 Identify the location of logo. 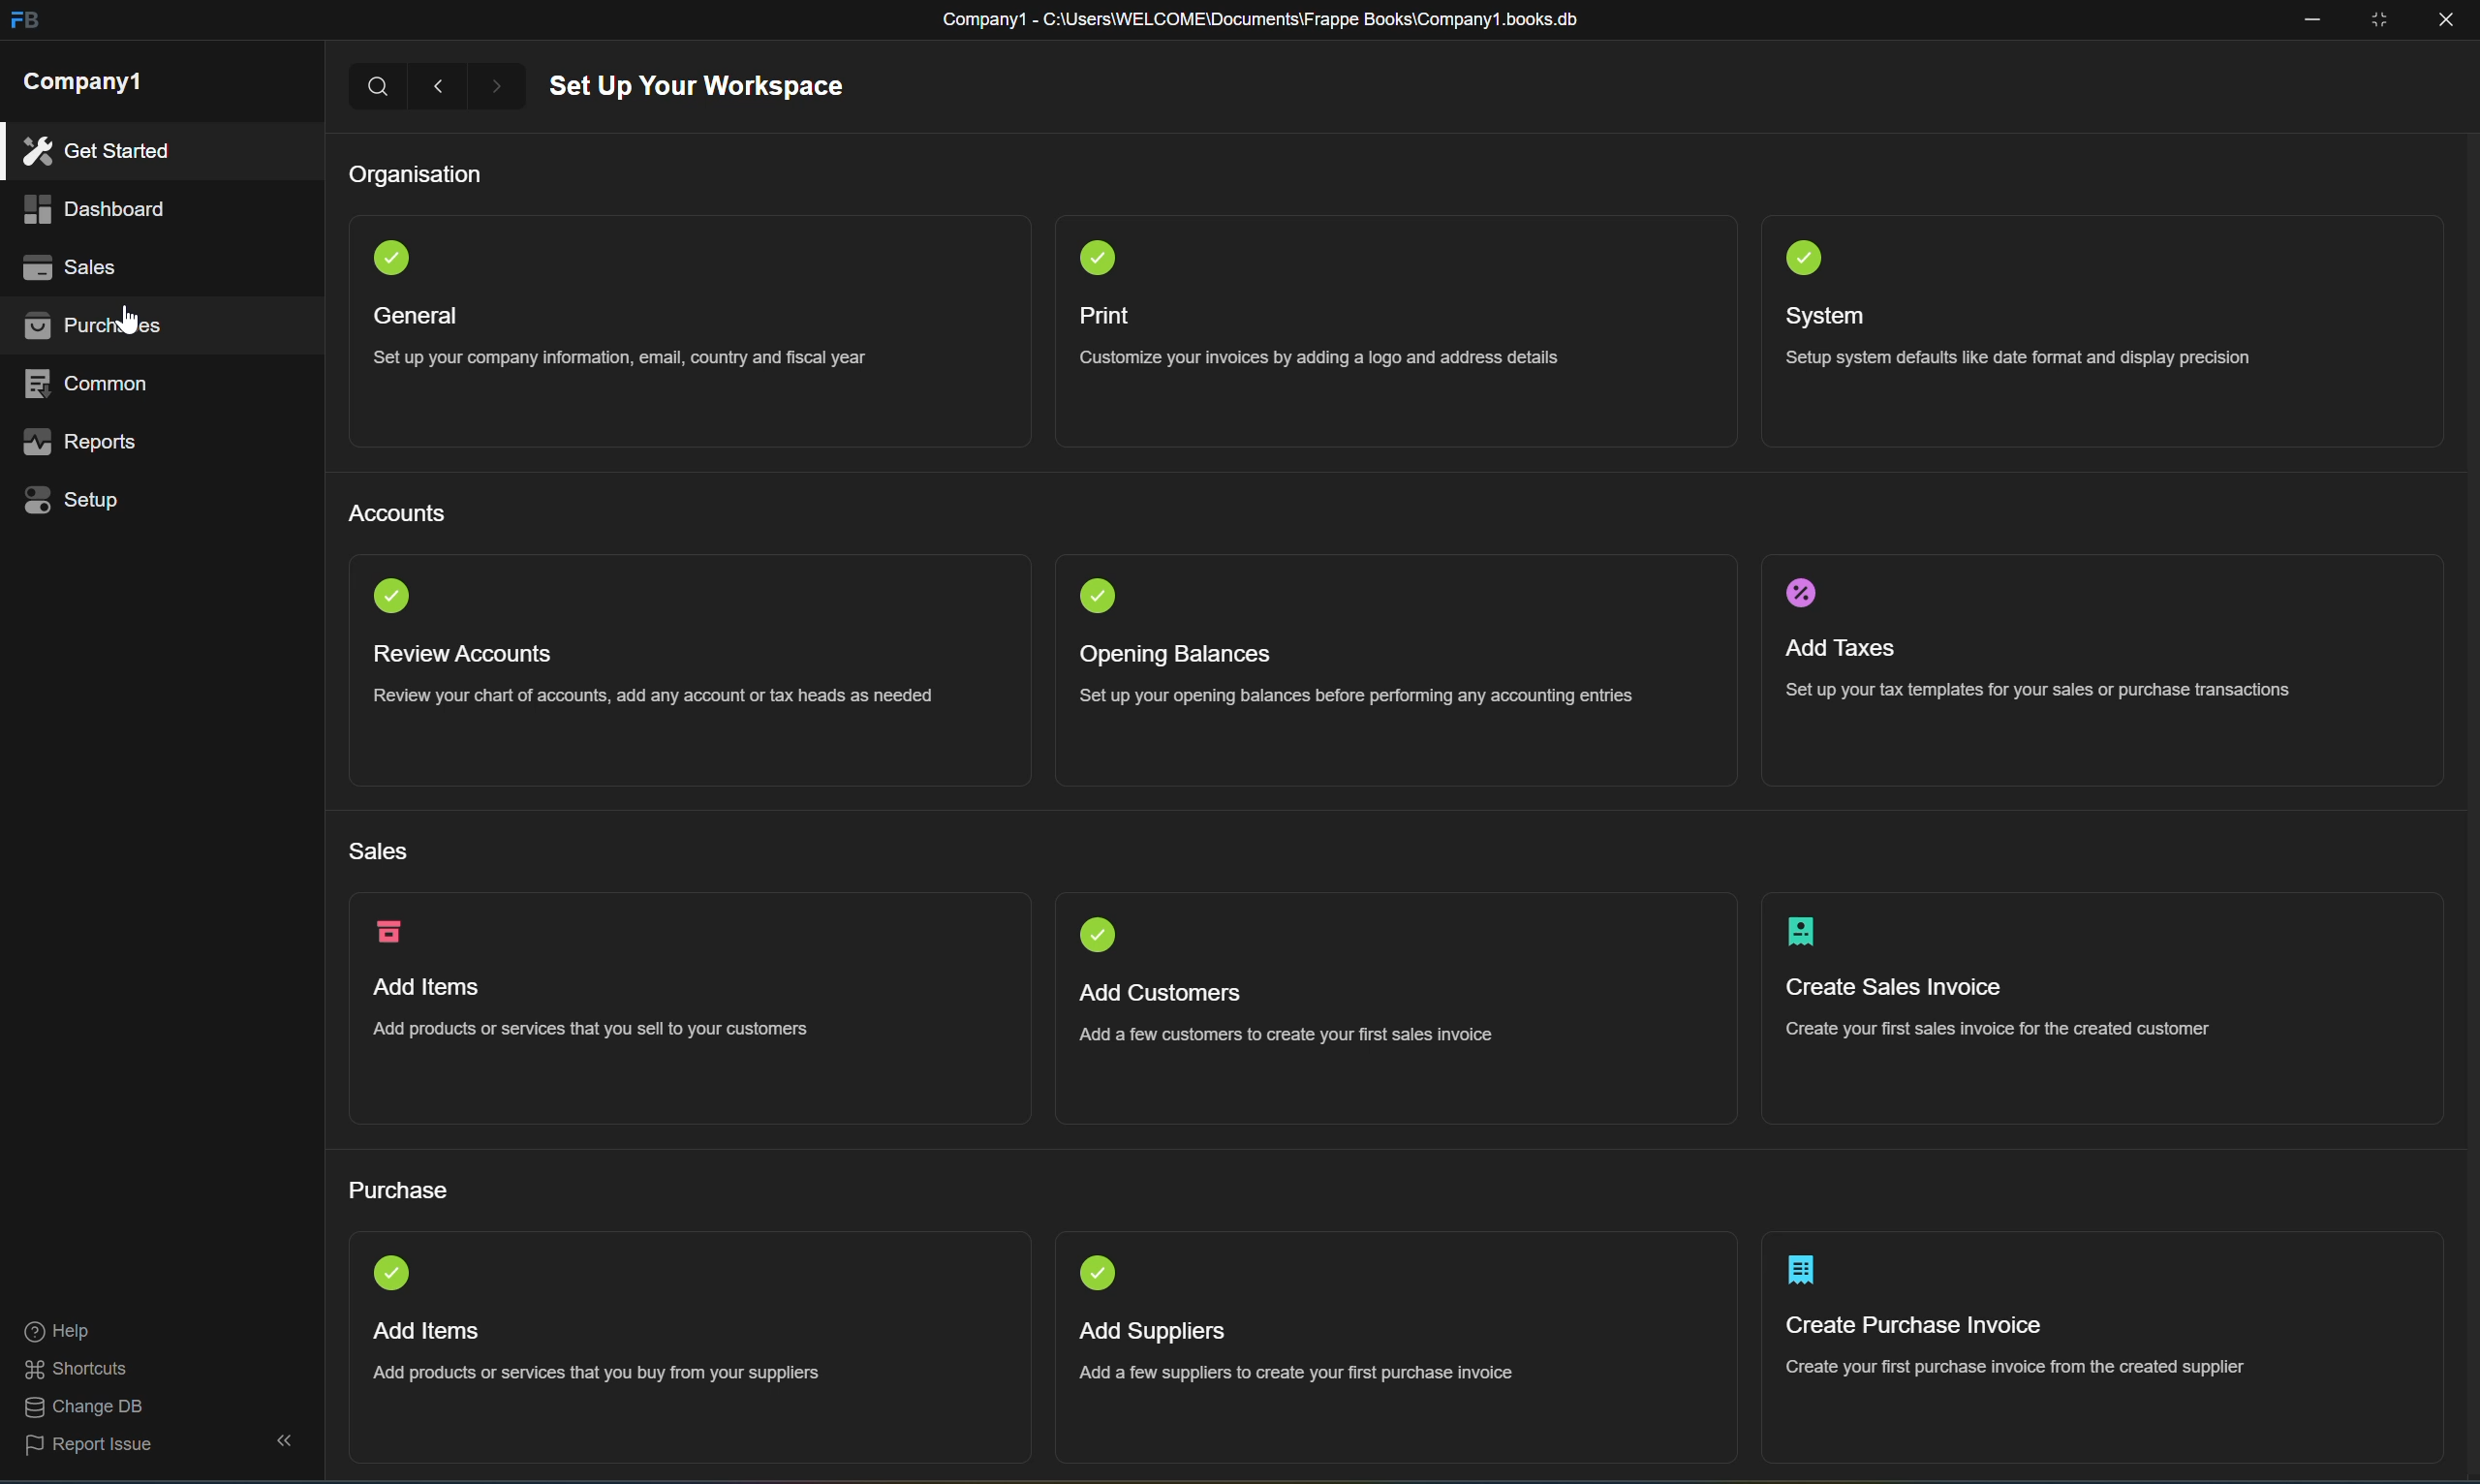
(1104, 935).